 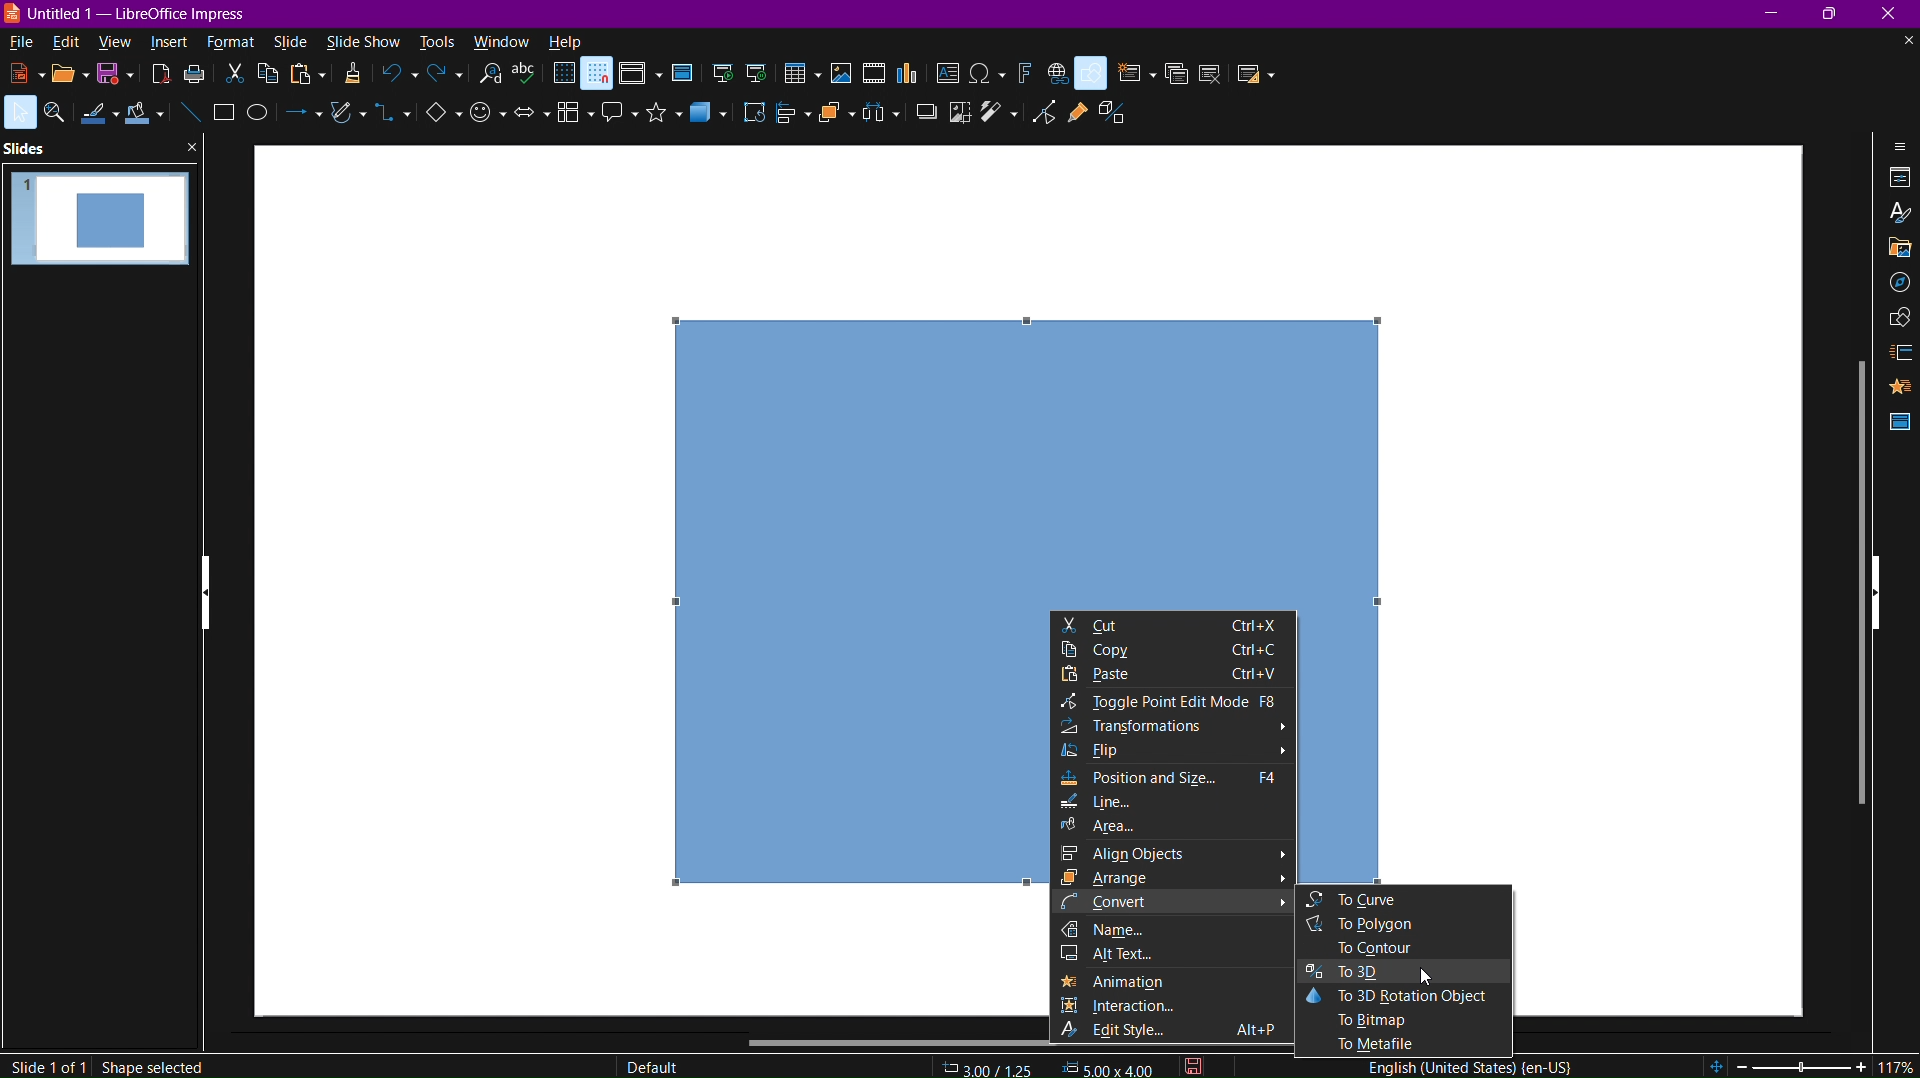 What do you see at coordinates (173, 42) in the screenshot?
I see `insert` at bounding box center [173, 42].